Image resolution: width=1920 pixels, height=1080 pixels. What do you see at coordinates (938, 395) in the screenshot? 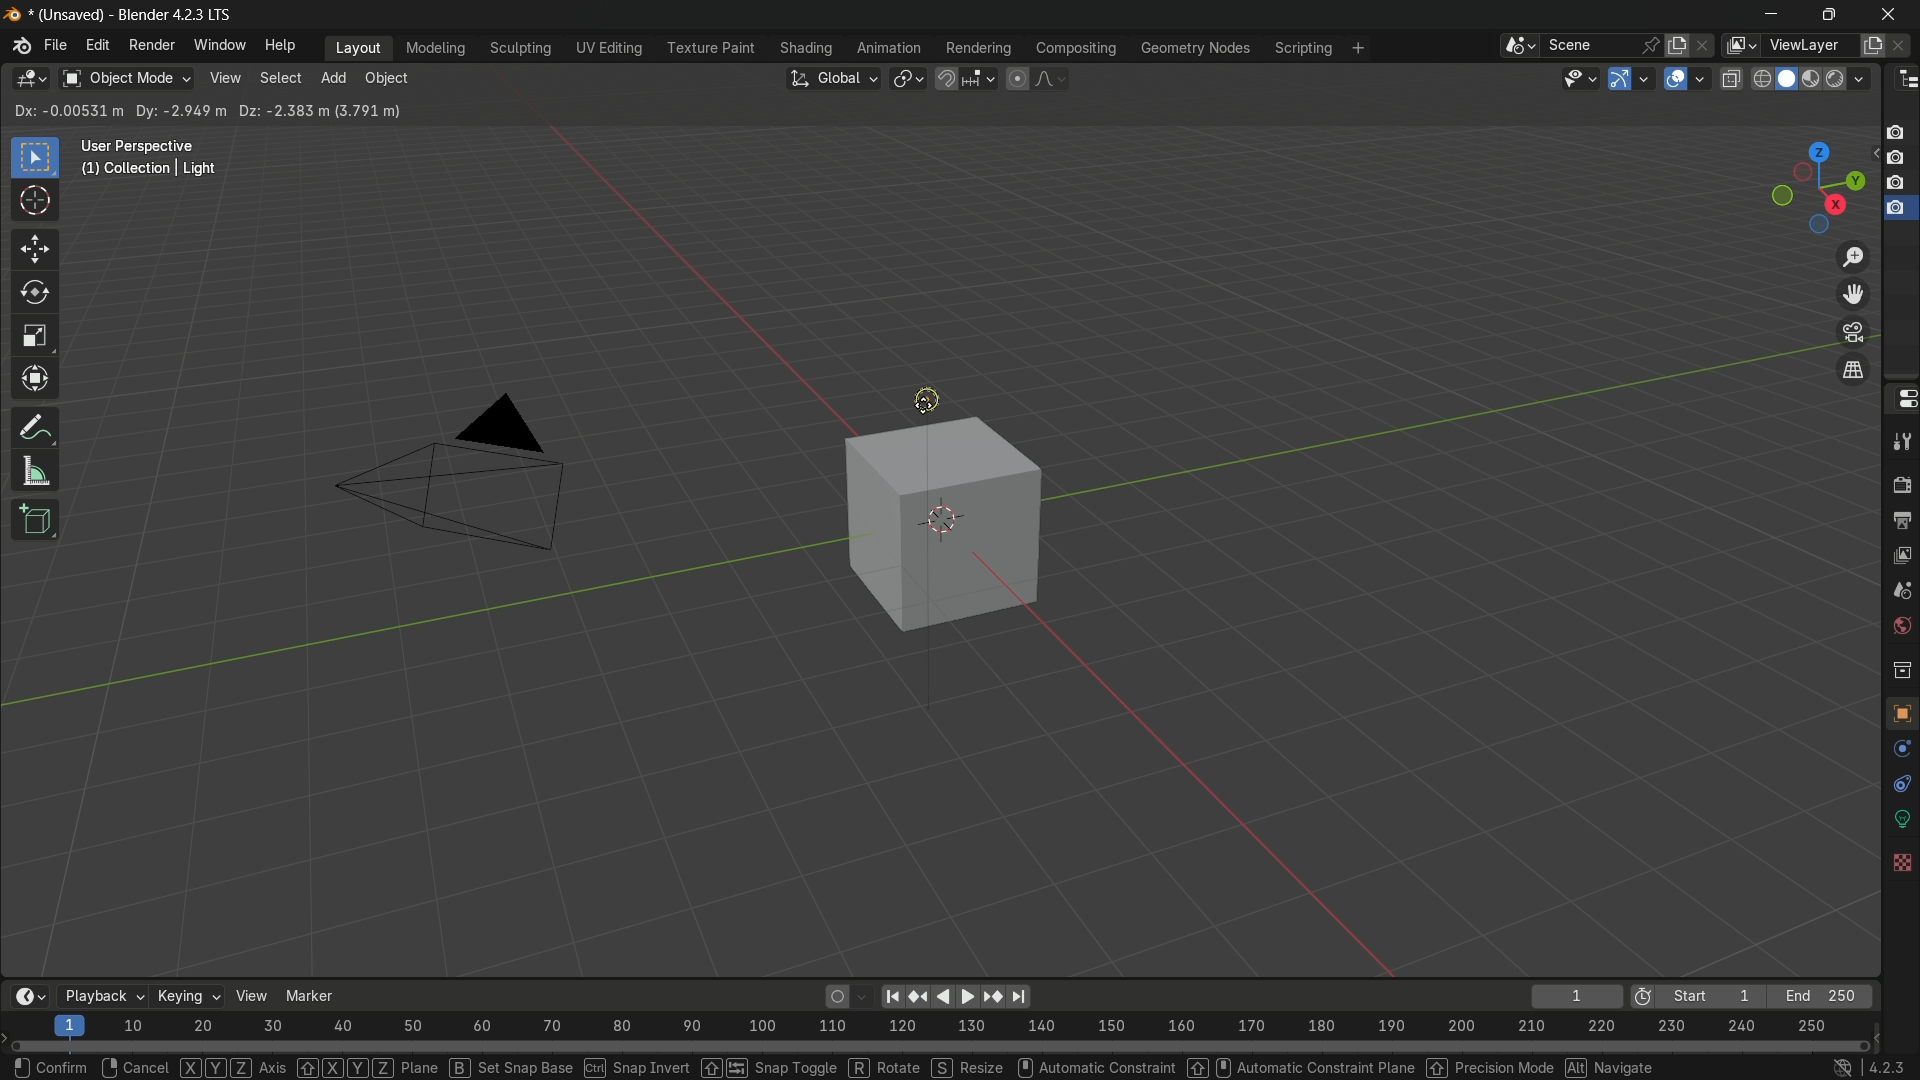
I see `light` at bounding box center [938, 395].